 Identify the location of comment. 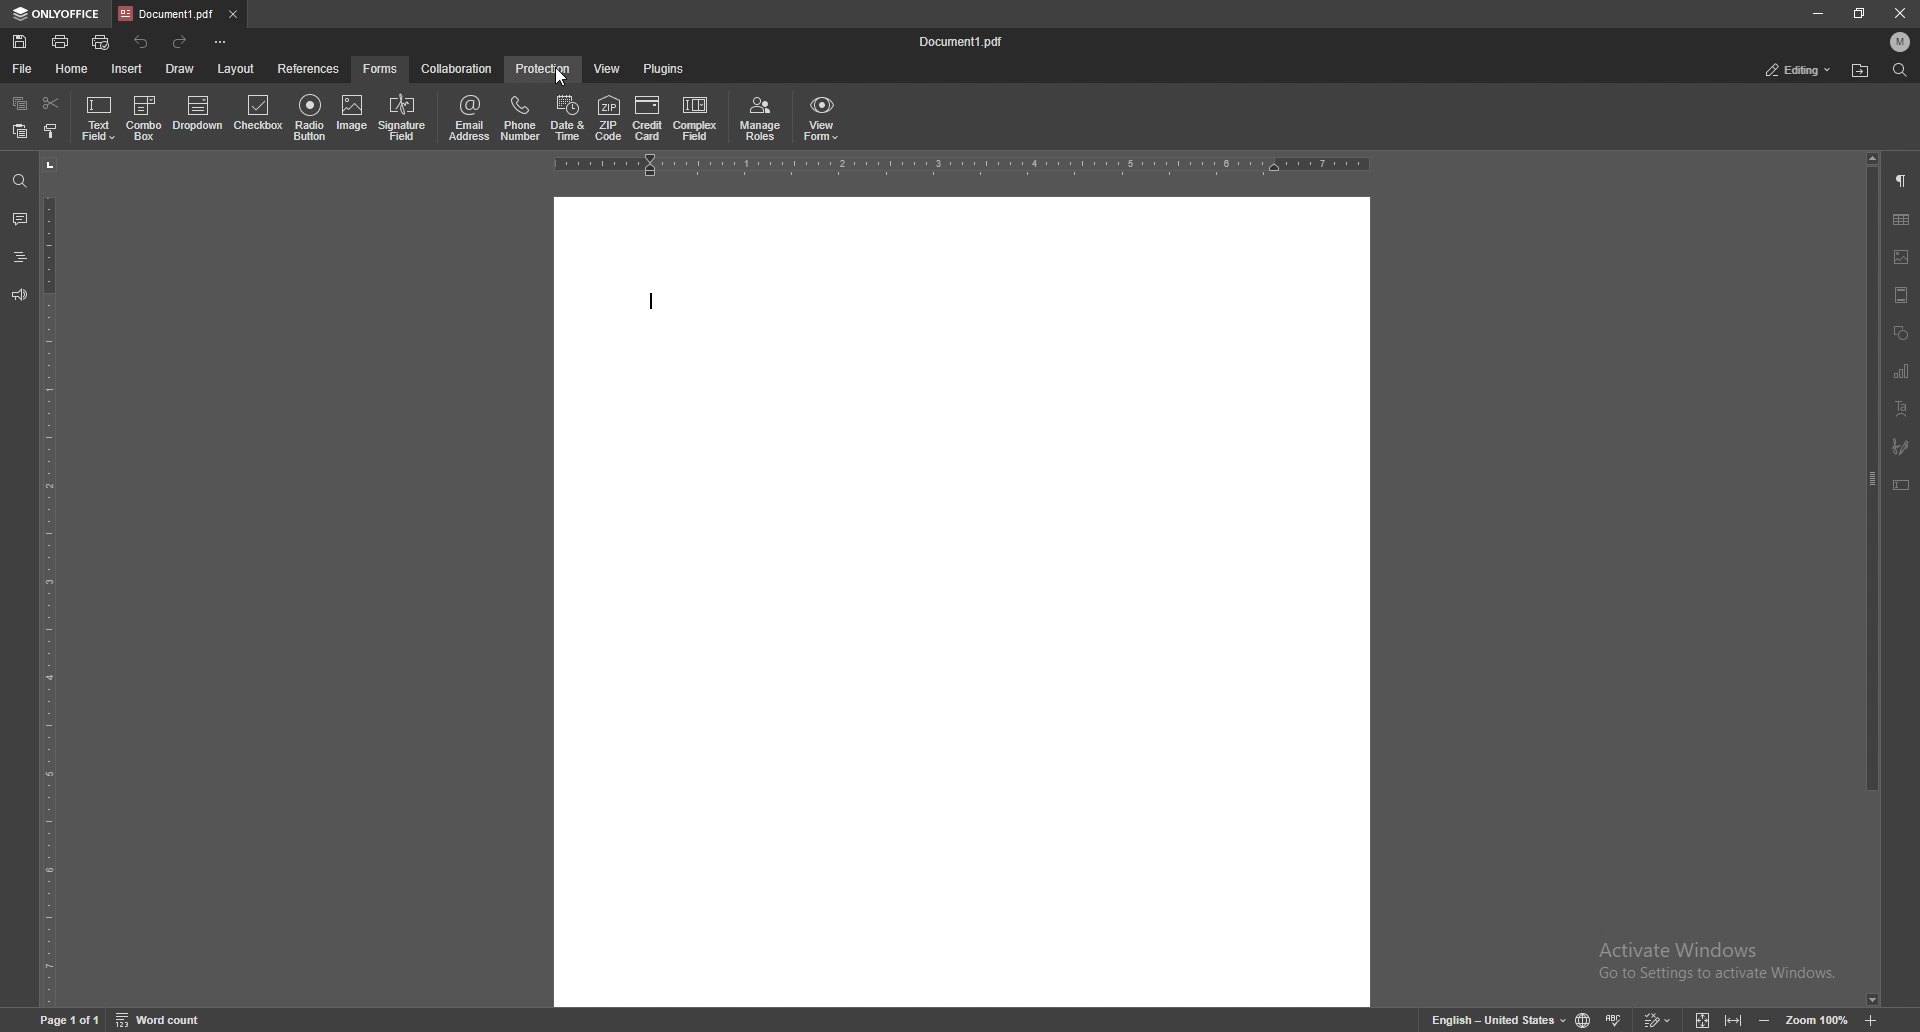
(20, 219).